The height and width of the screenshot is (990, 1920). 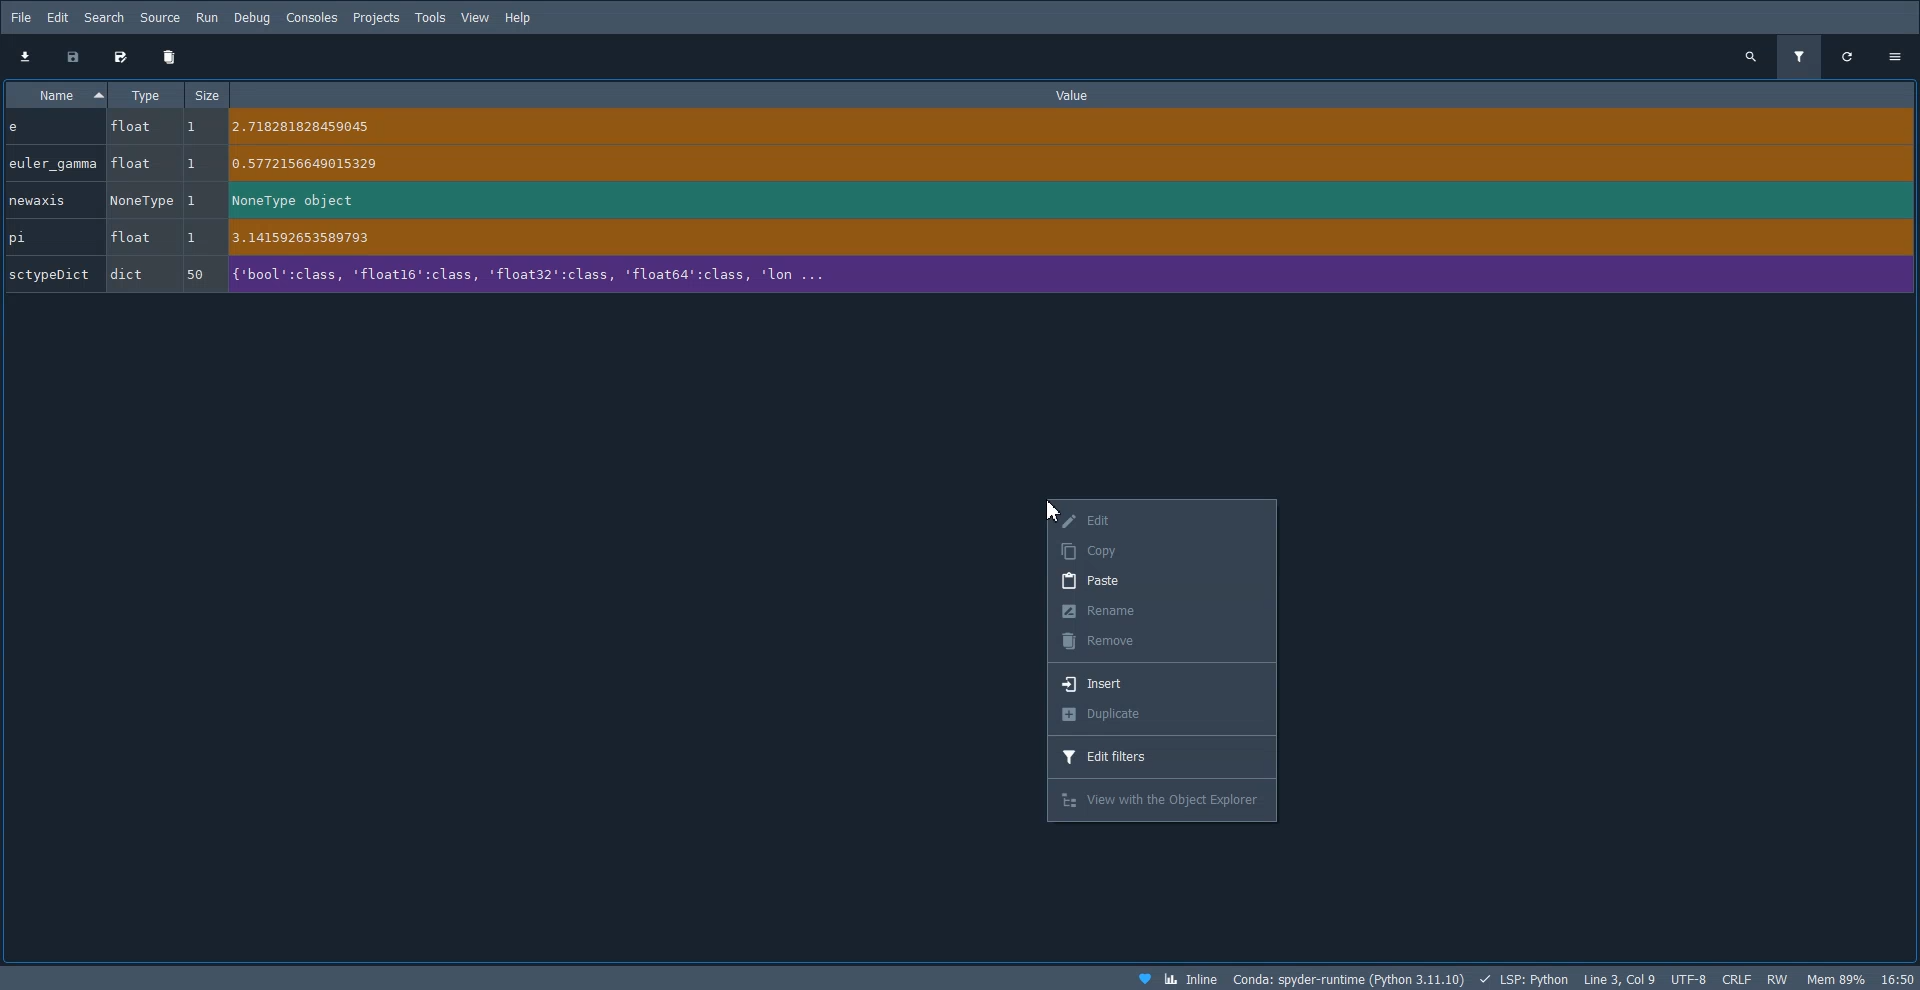 What do you see at coordinates (1161, 716) in the screenshot?
I see `Duplicate` at bounding box center [1161, 716].